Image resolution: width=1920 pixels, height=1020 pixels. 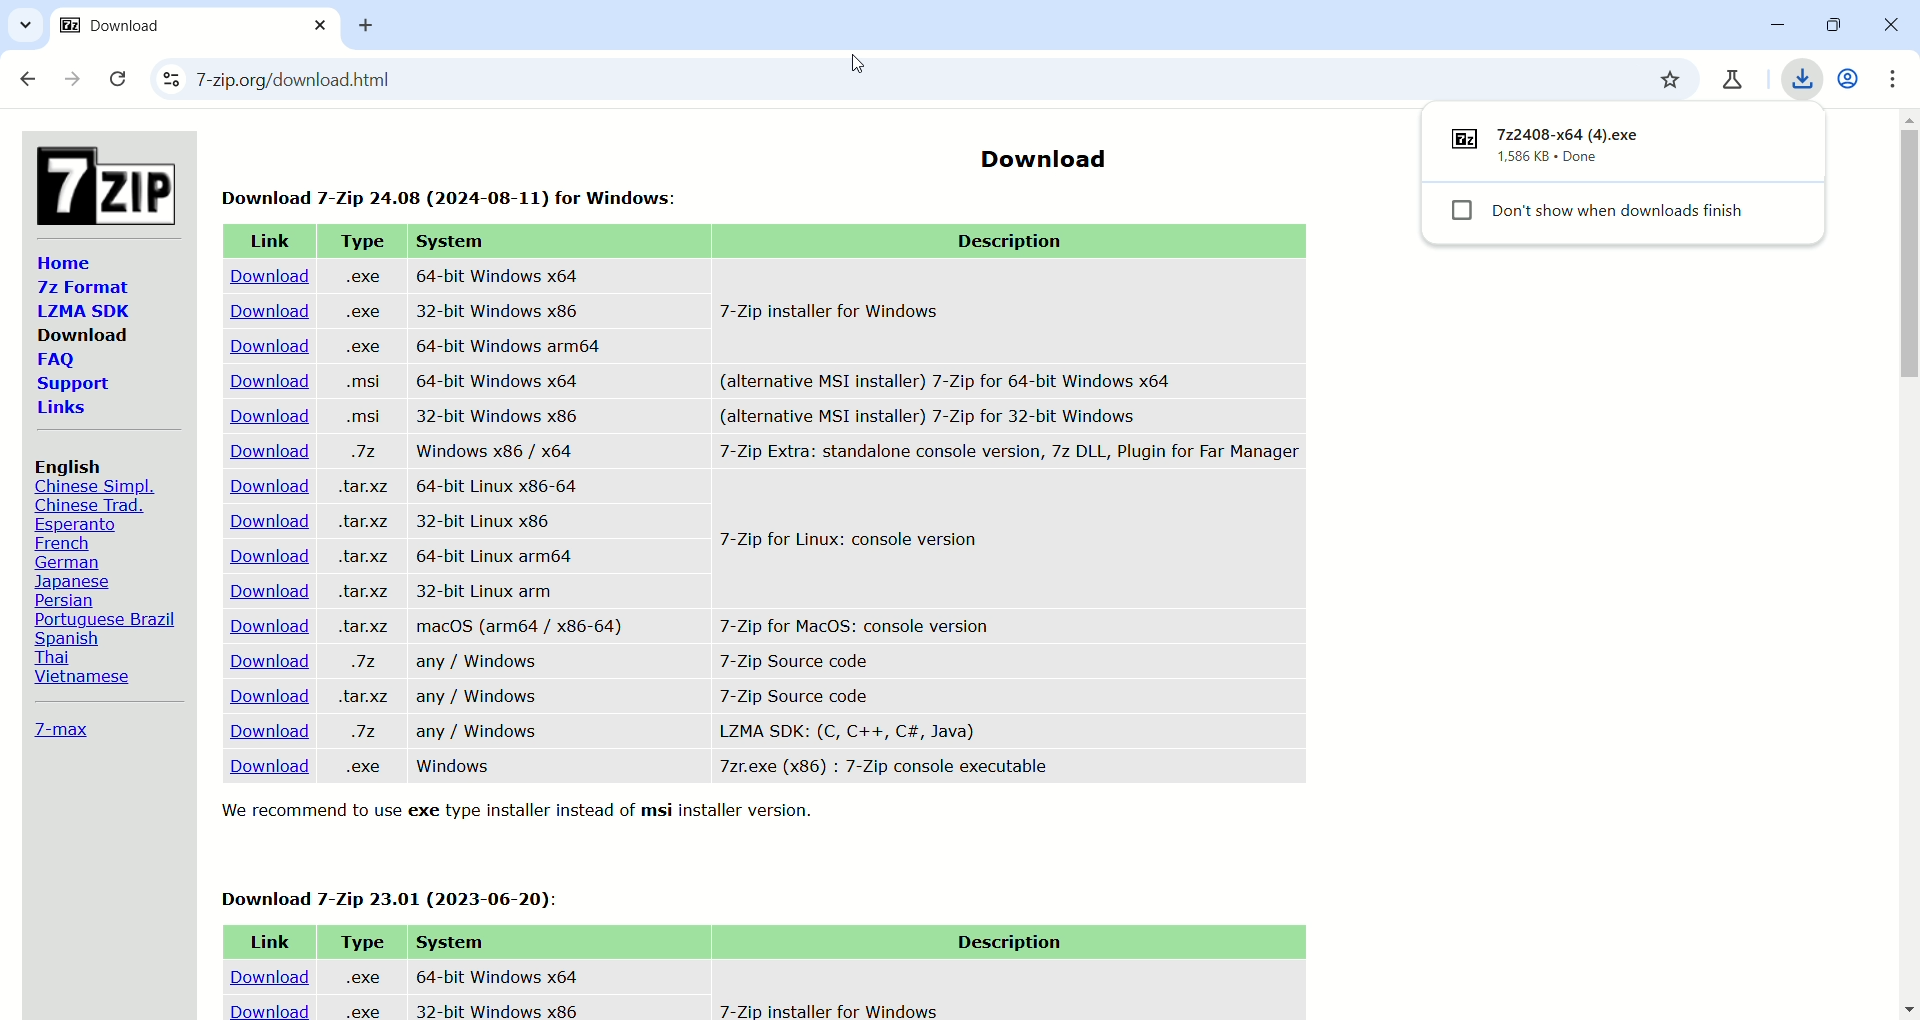 I want to click on Link, so click(x=268, y=242).